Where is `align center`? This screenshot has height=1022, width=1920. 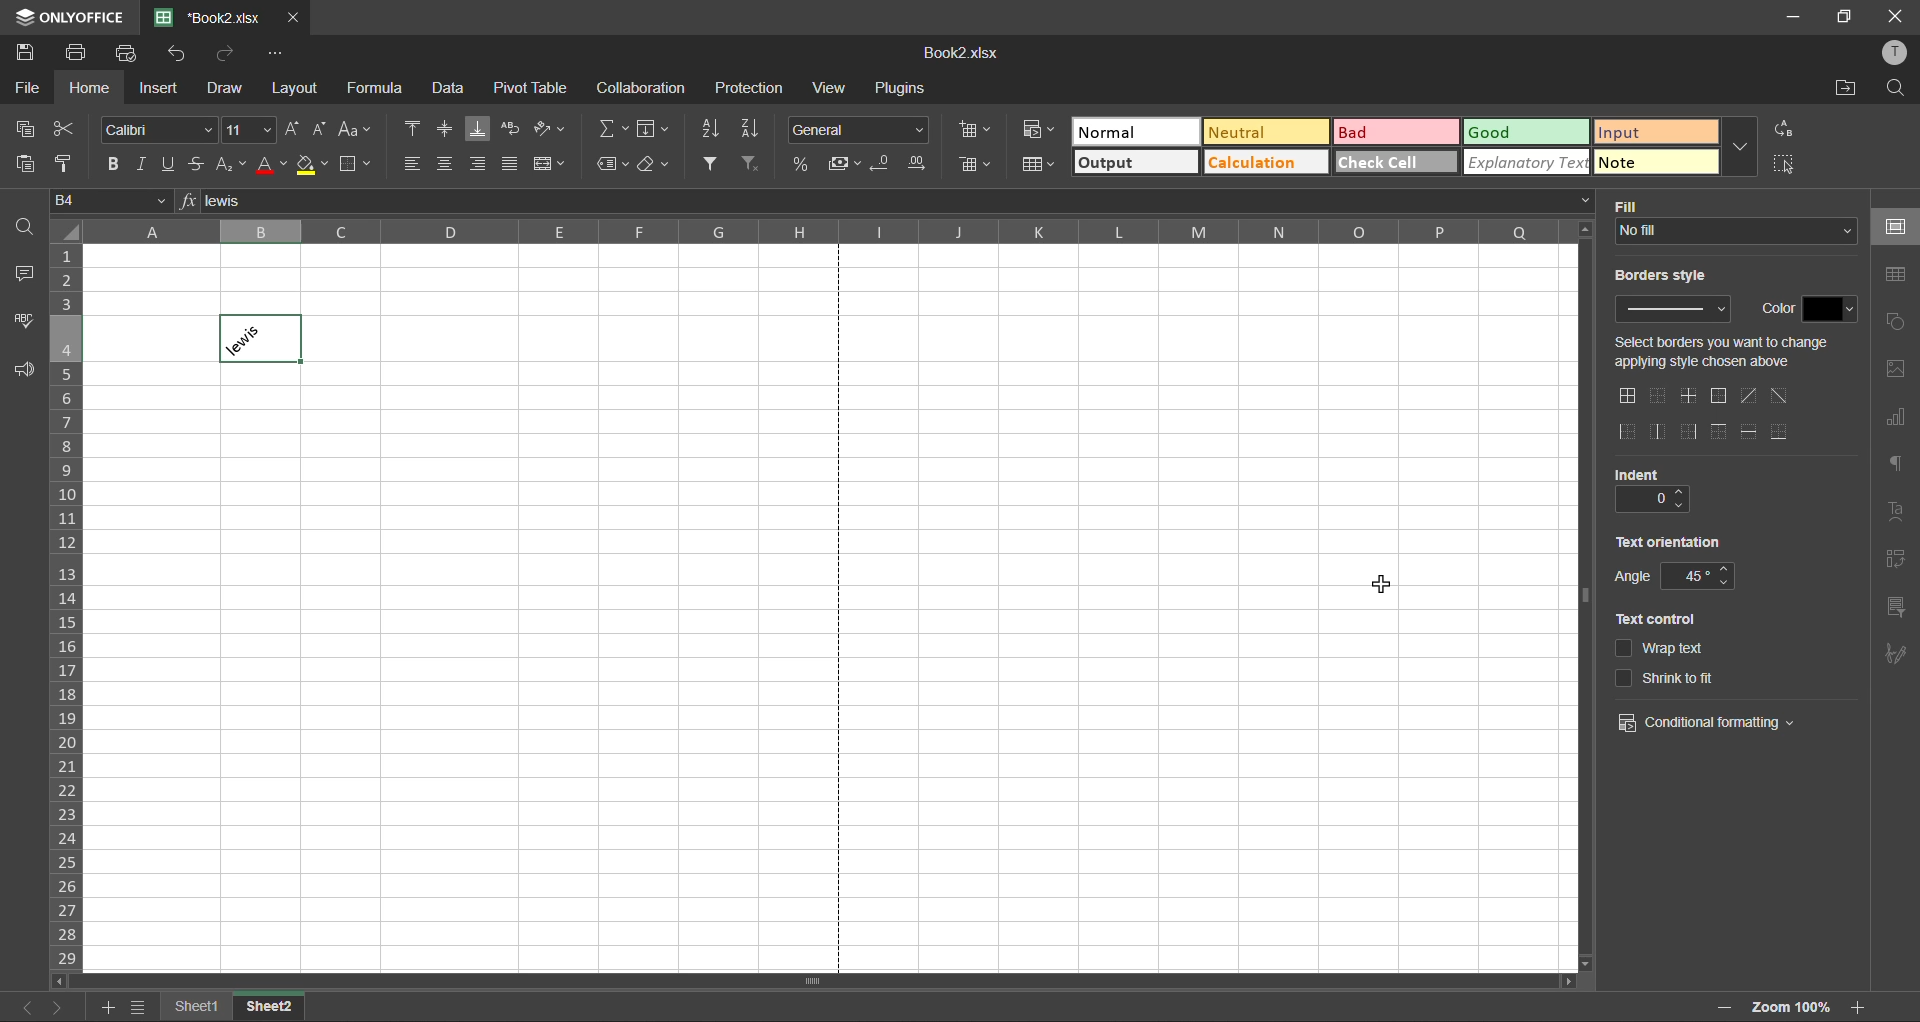
align center is located at coordinates (449, 163).